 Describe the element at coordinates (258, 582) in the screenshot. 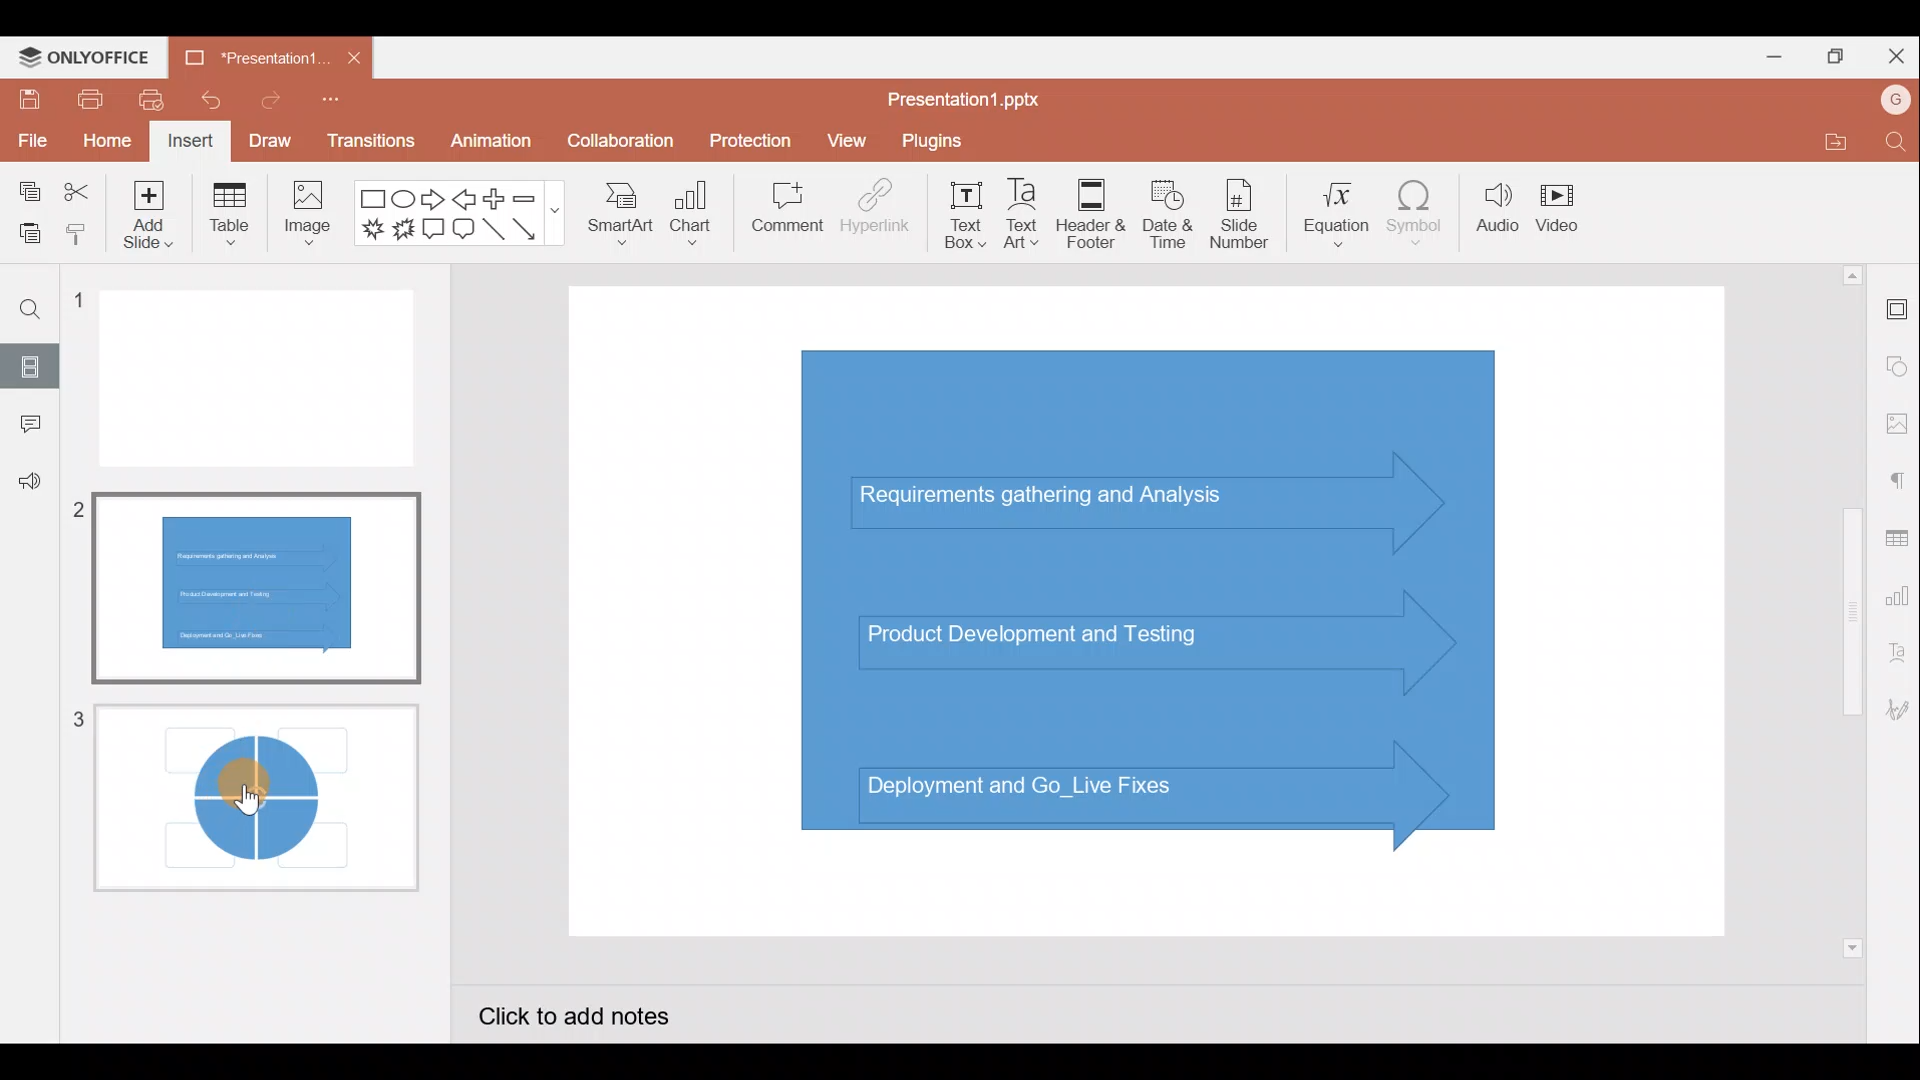

I see `Slide 2` at that location.